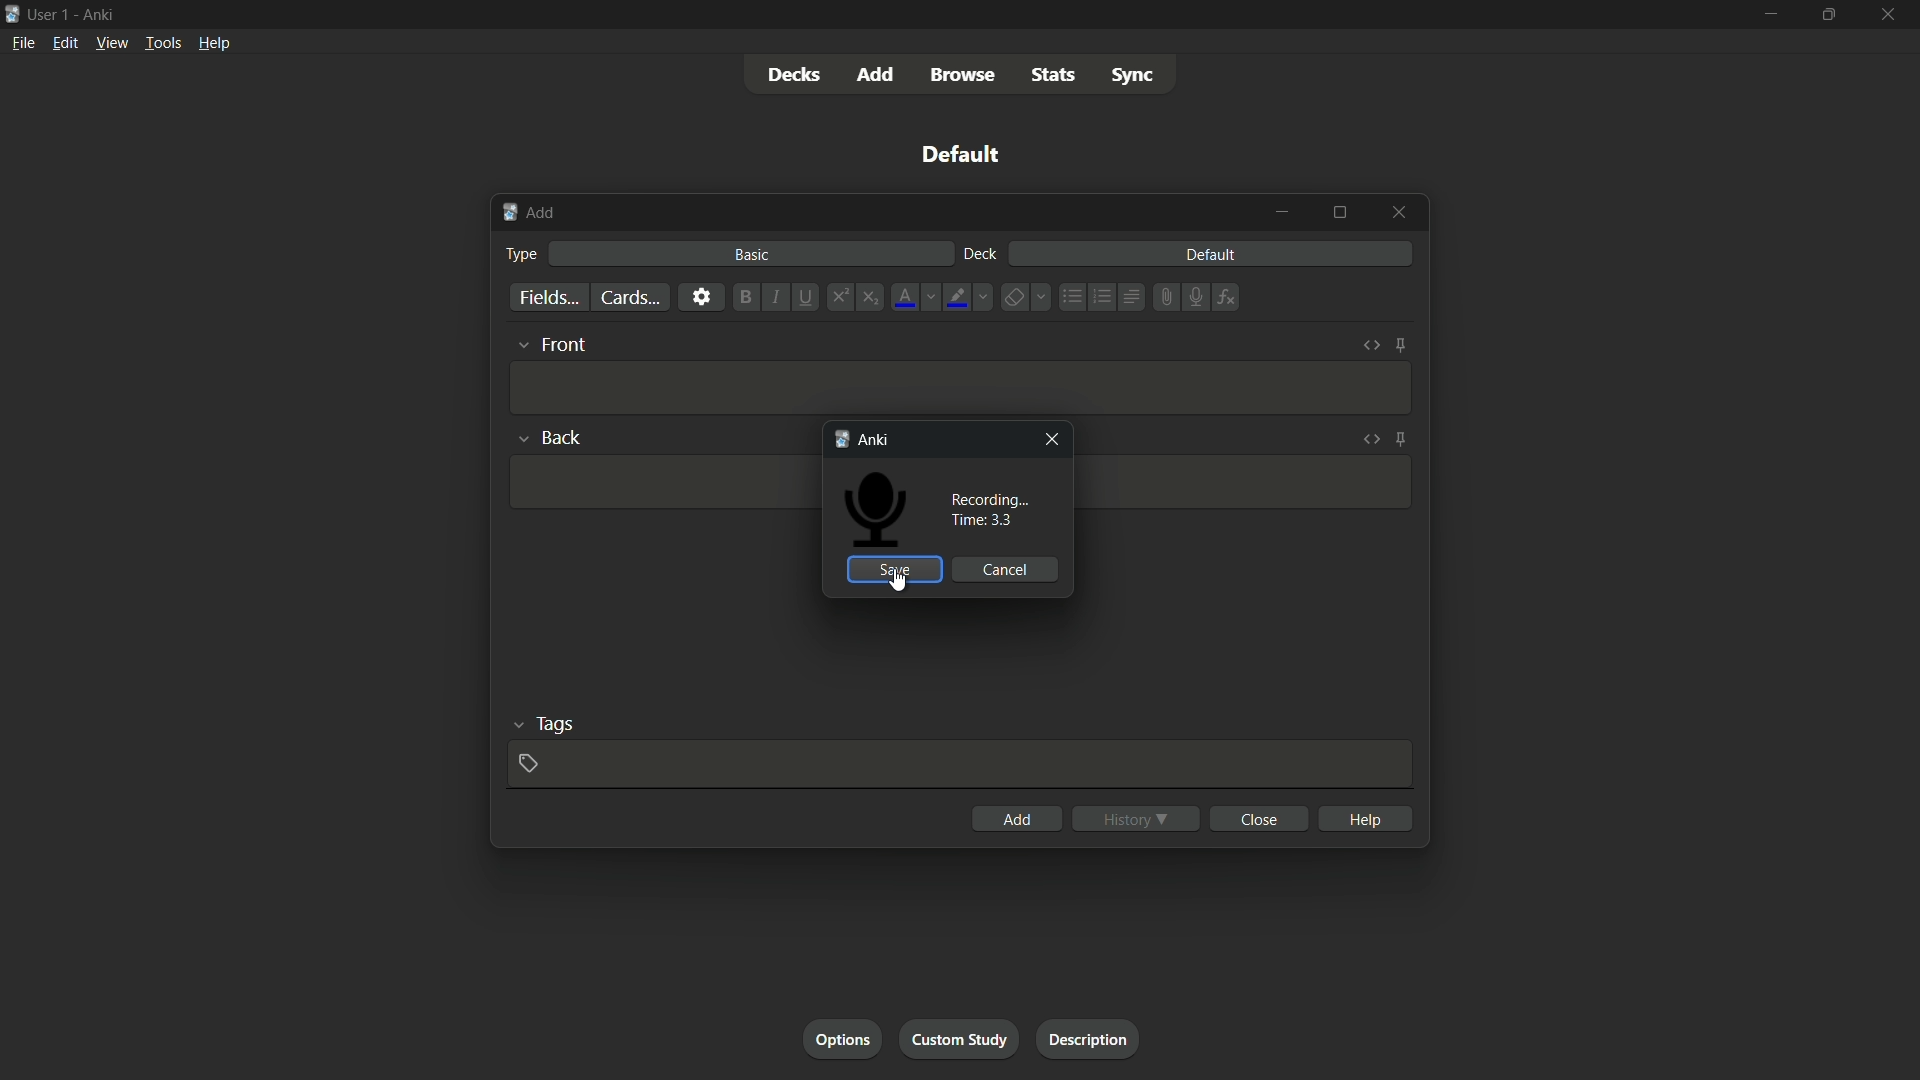 This screenshot has width=1920, height=1080. What do you see at coordinates (1365, 817) in the screenshot?
I see `help` at bounding box center [1365, 817].